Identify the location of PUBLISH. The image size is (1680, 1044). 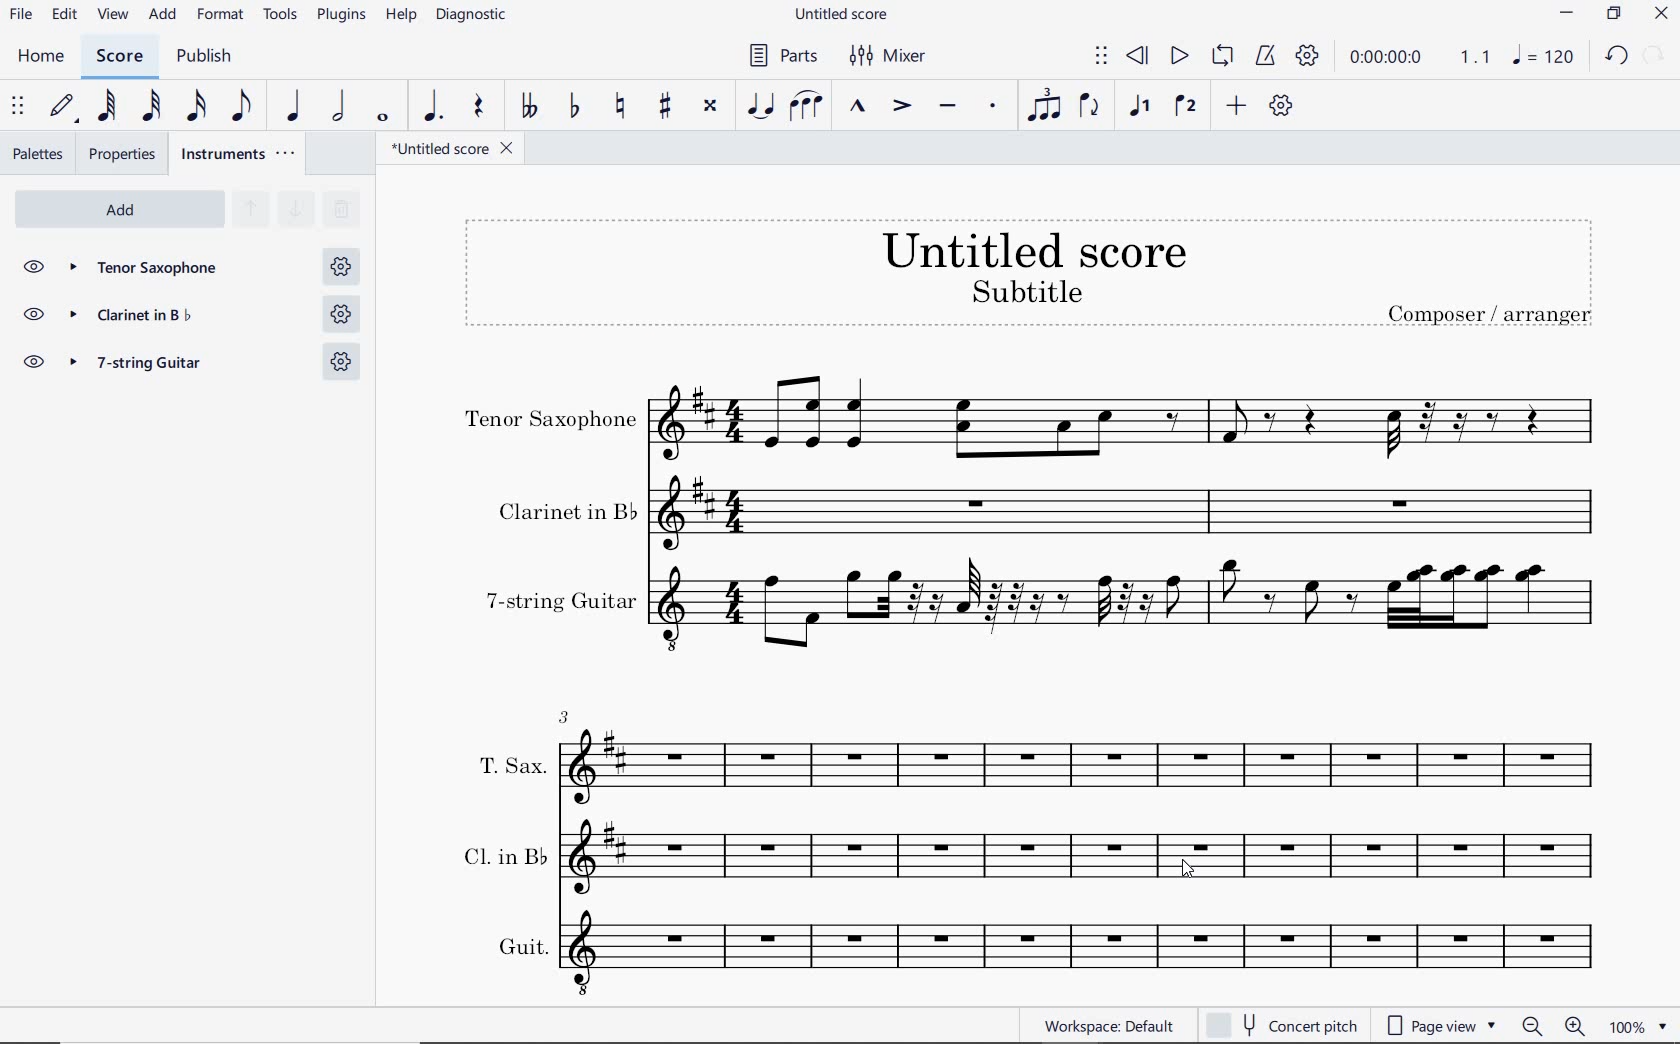
(201, 57).